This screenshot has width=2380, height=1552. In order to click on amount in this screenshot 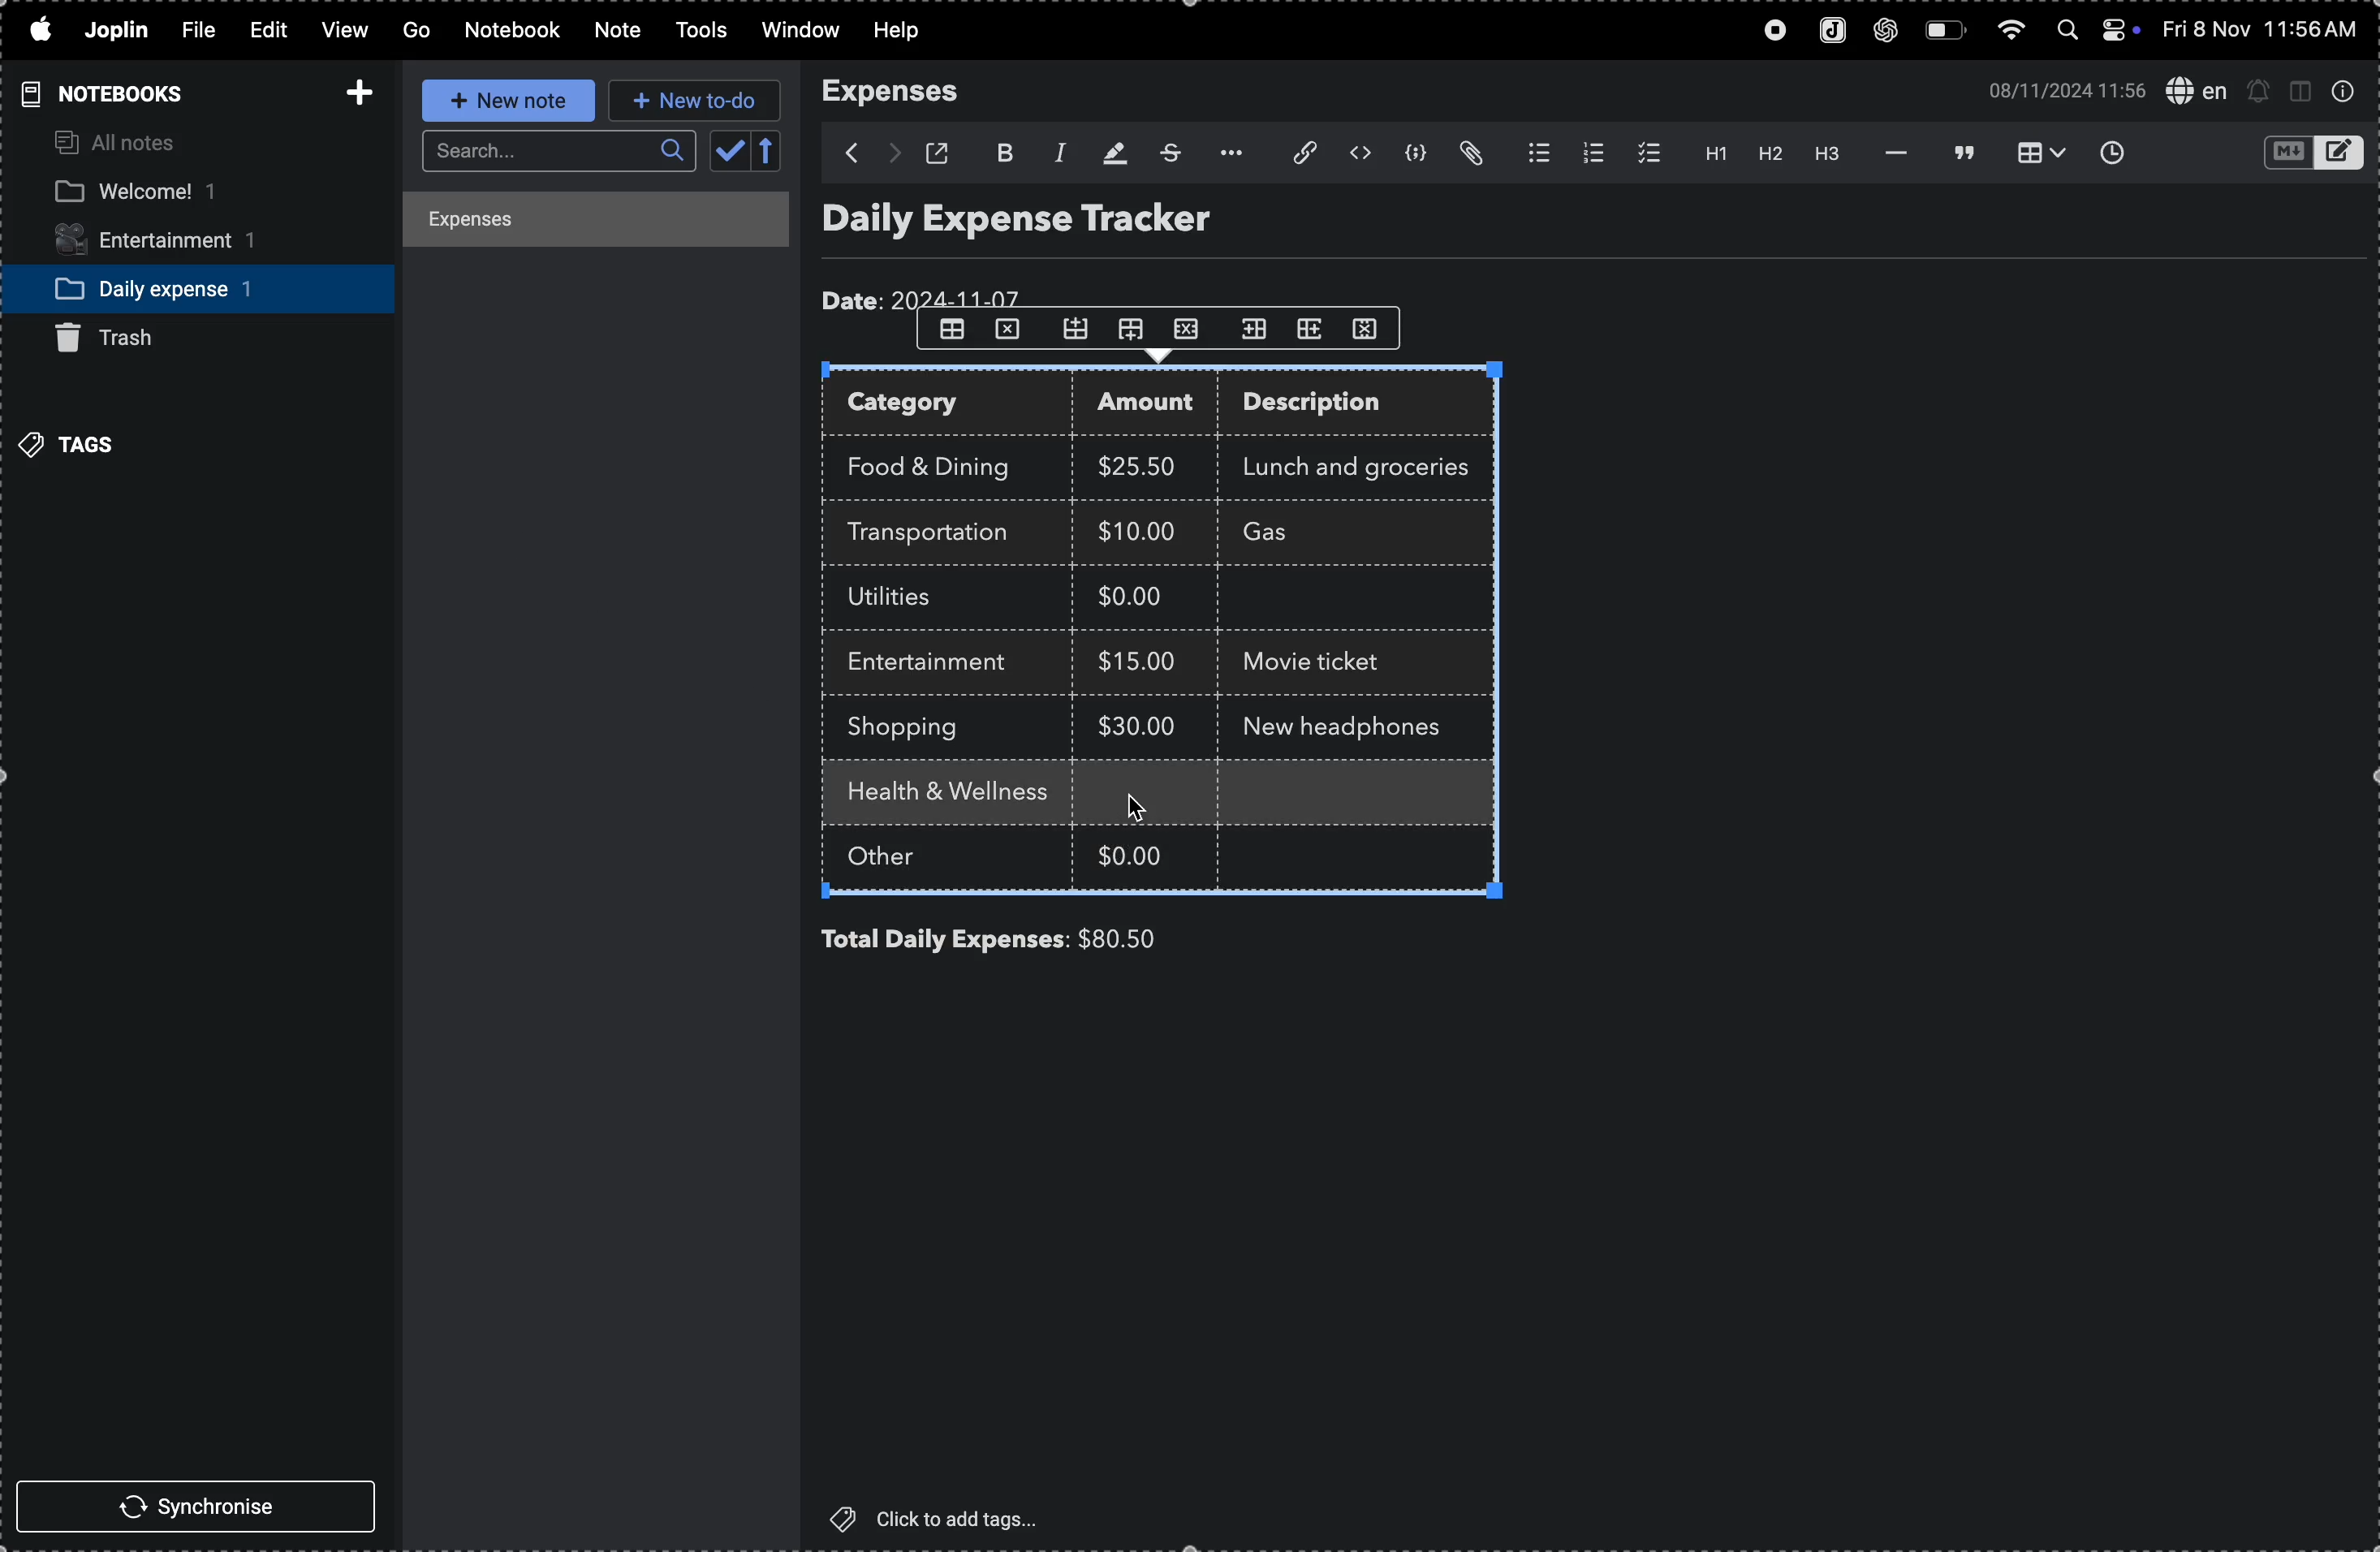, I will do `click(1153, 405)`.